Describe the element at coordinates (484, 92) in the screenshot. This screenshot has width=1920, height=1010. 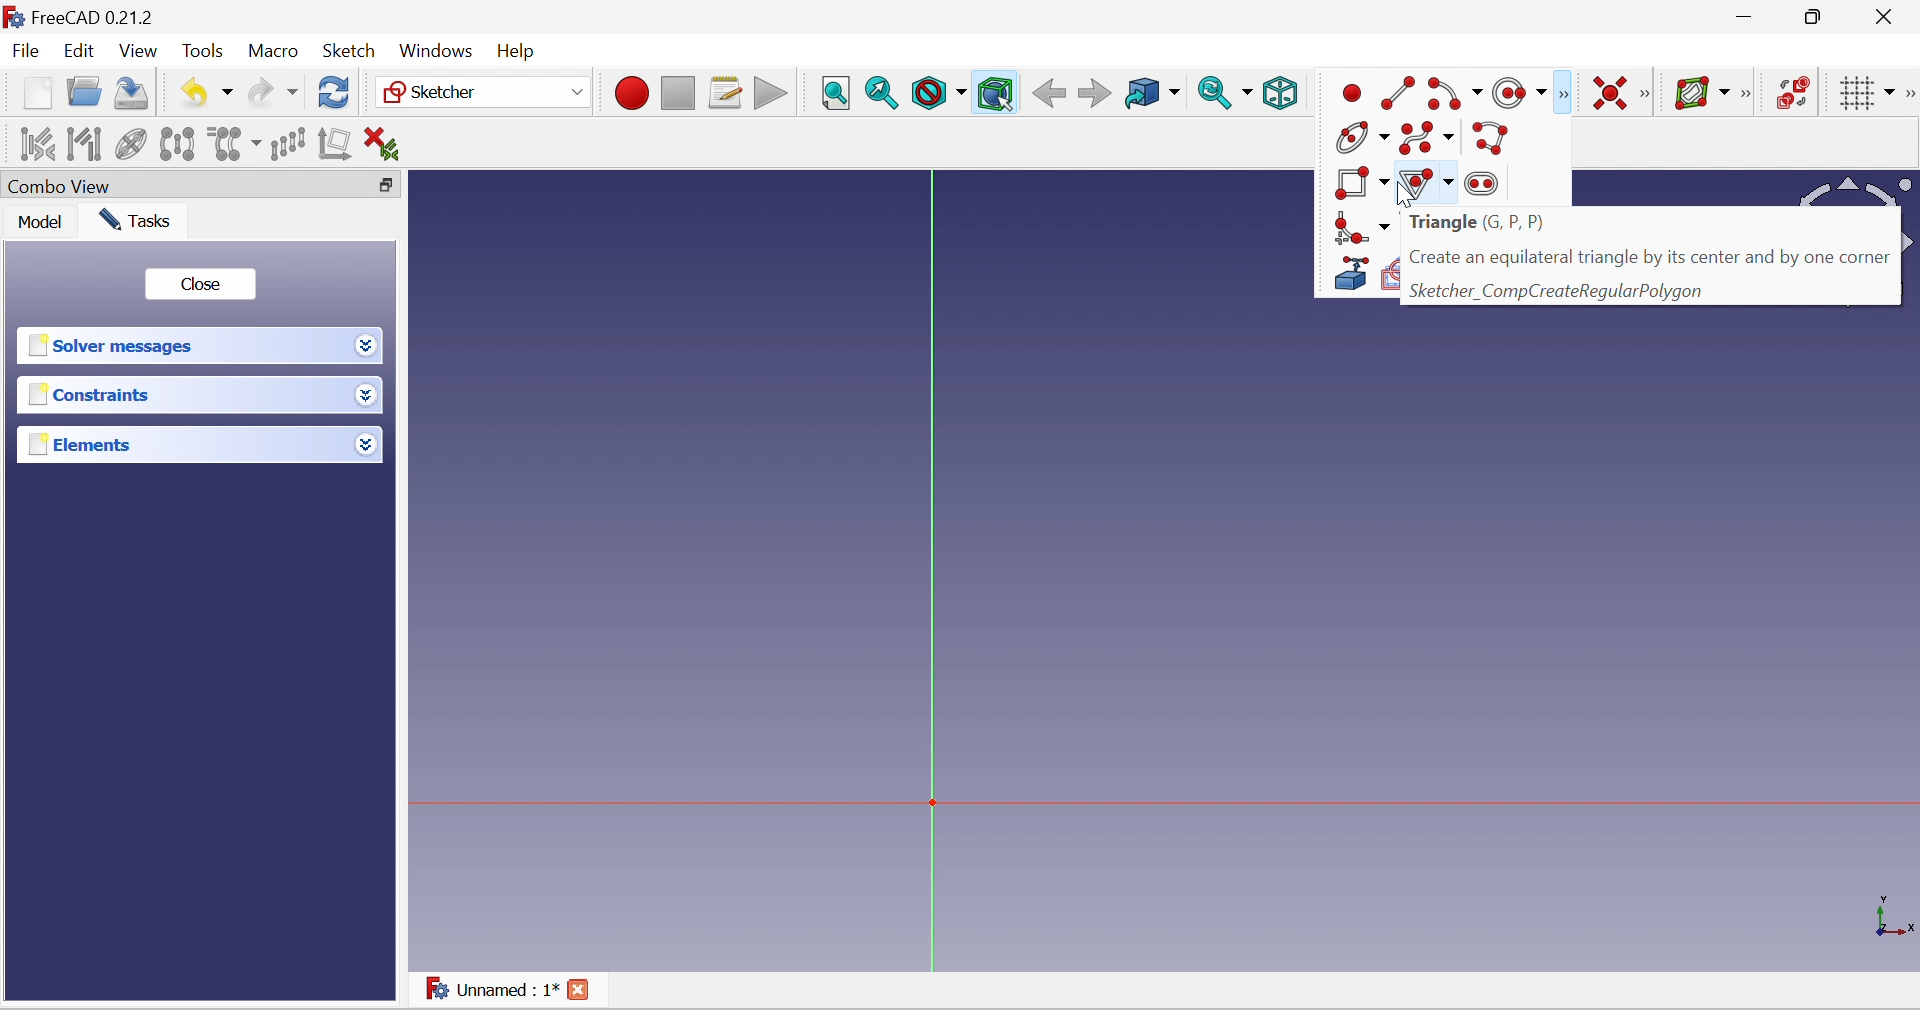
I see `Sketcher` at that location.